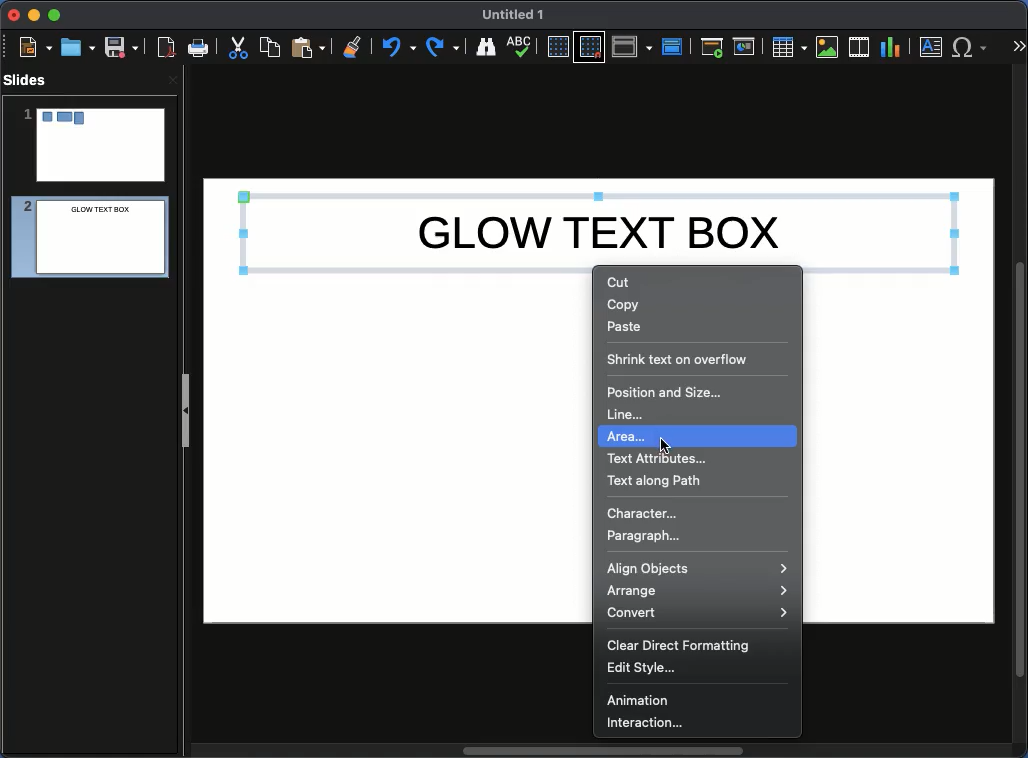  I want to click on Edit style, so click(646, 669).